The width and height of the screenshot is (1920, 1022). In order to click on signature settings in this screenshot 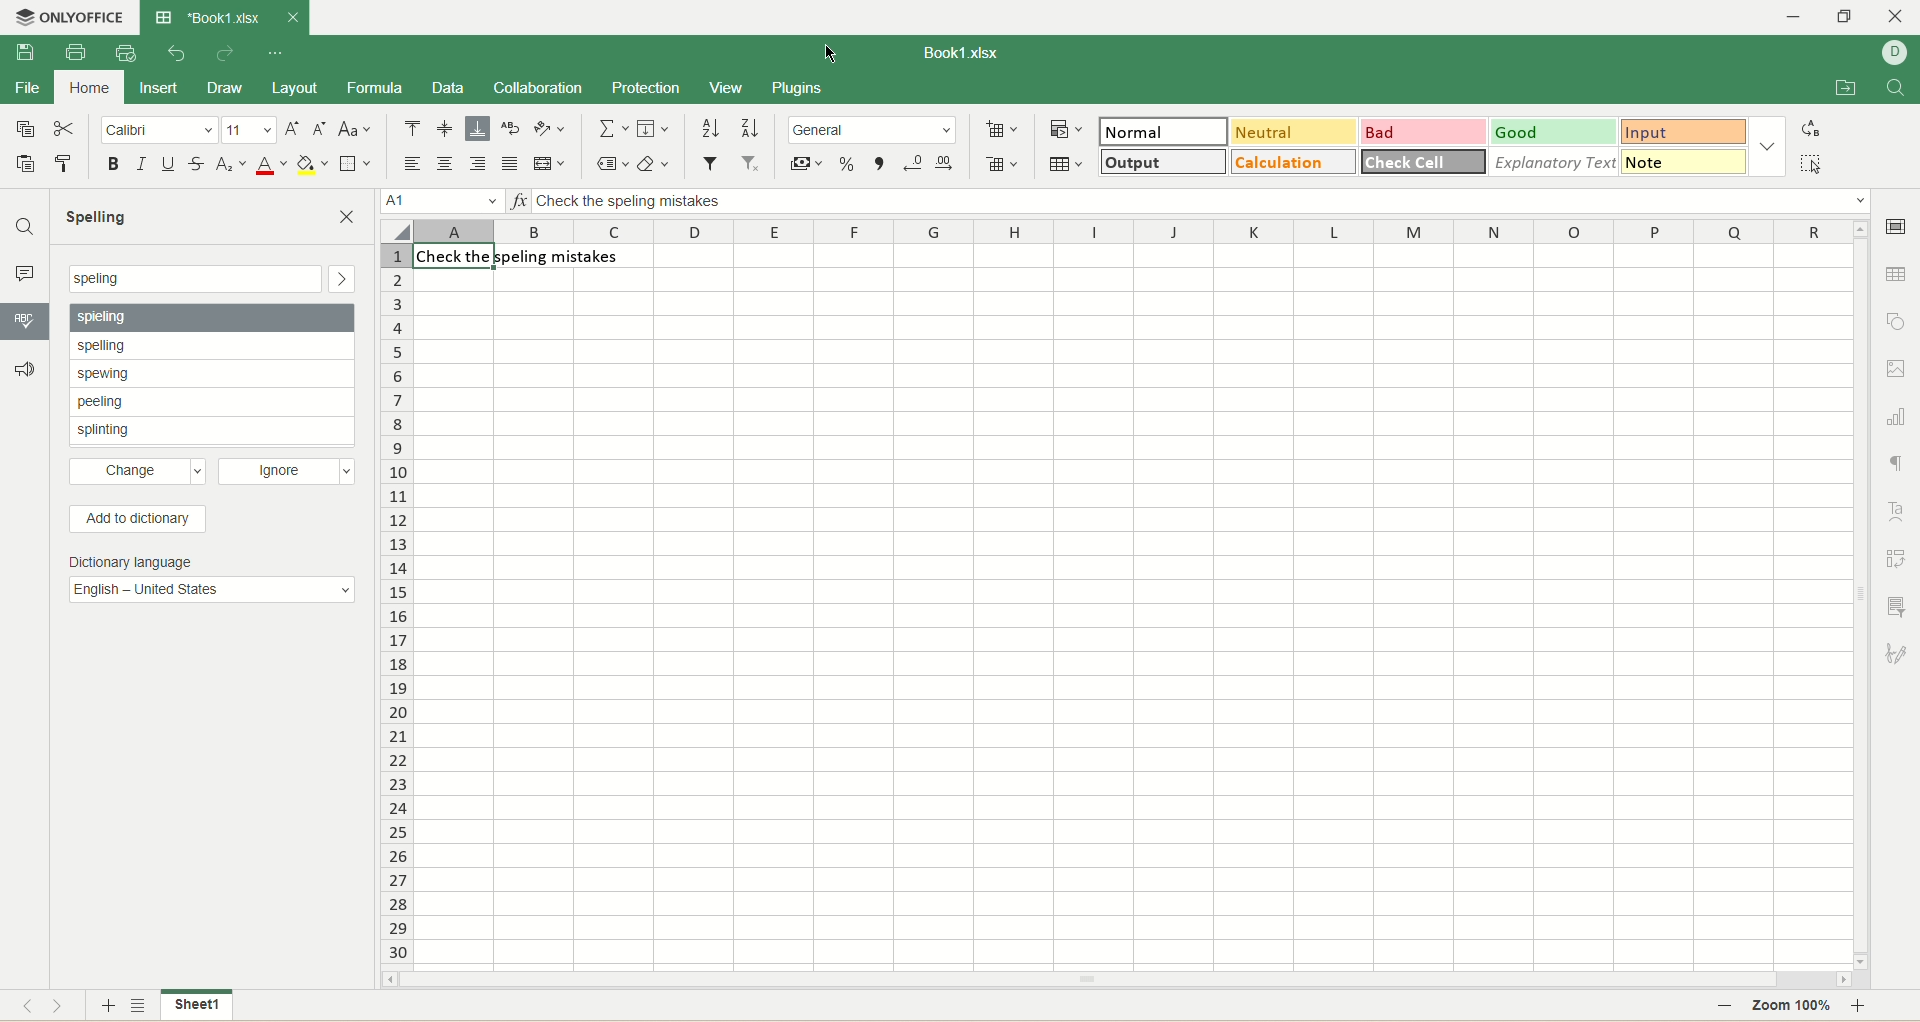, I will do `click(1900, 650)`.